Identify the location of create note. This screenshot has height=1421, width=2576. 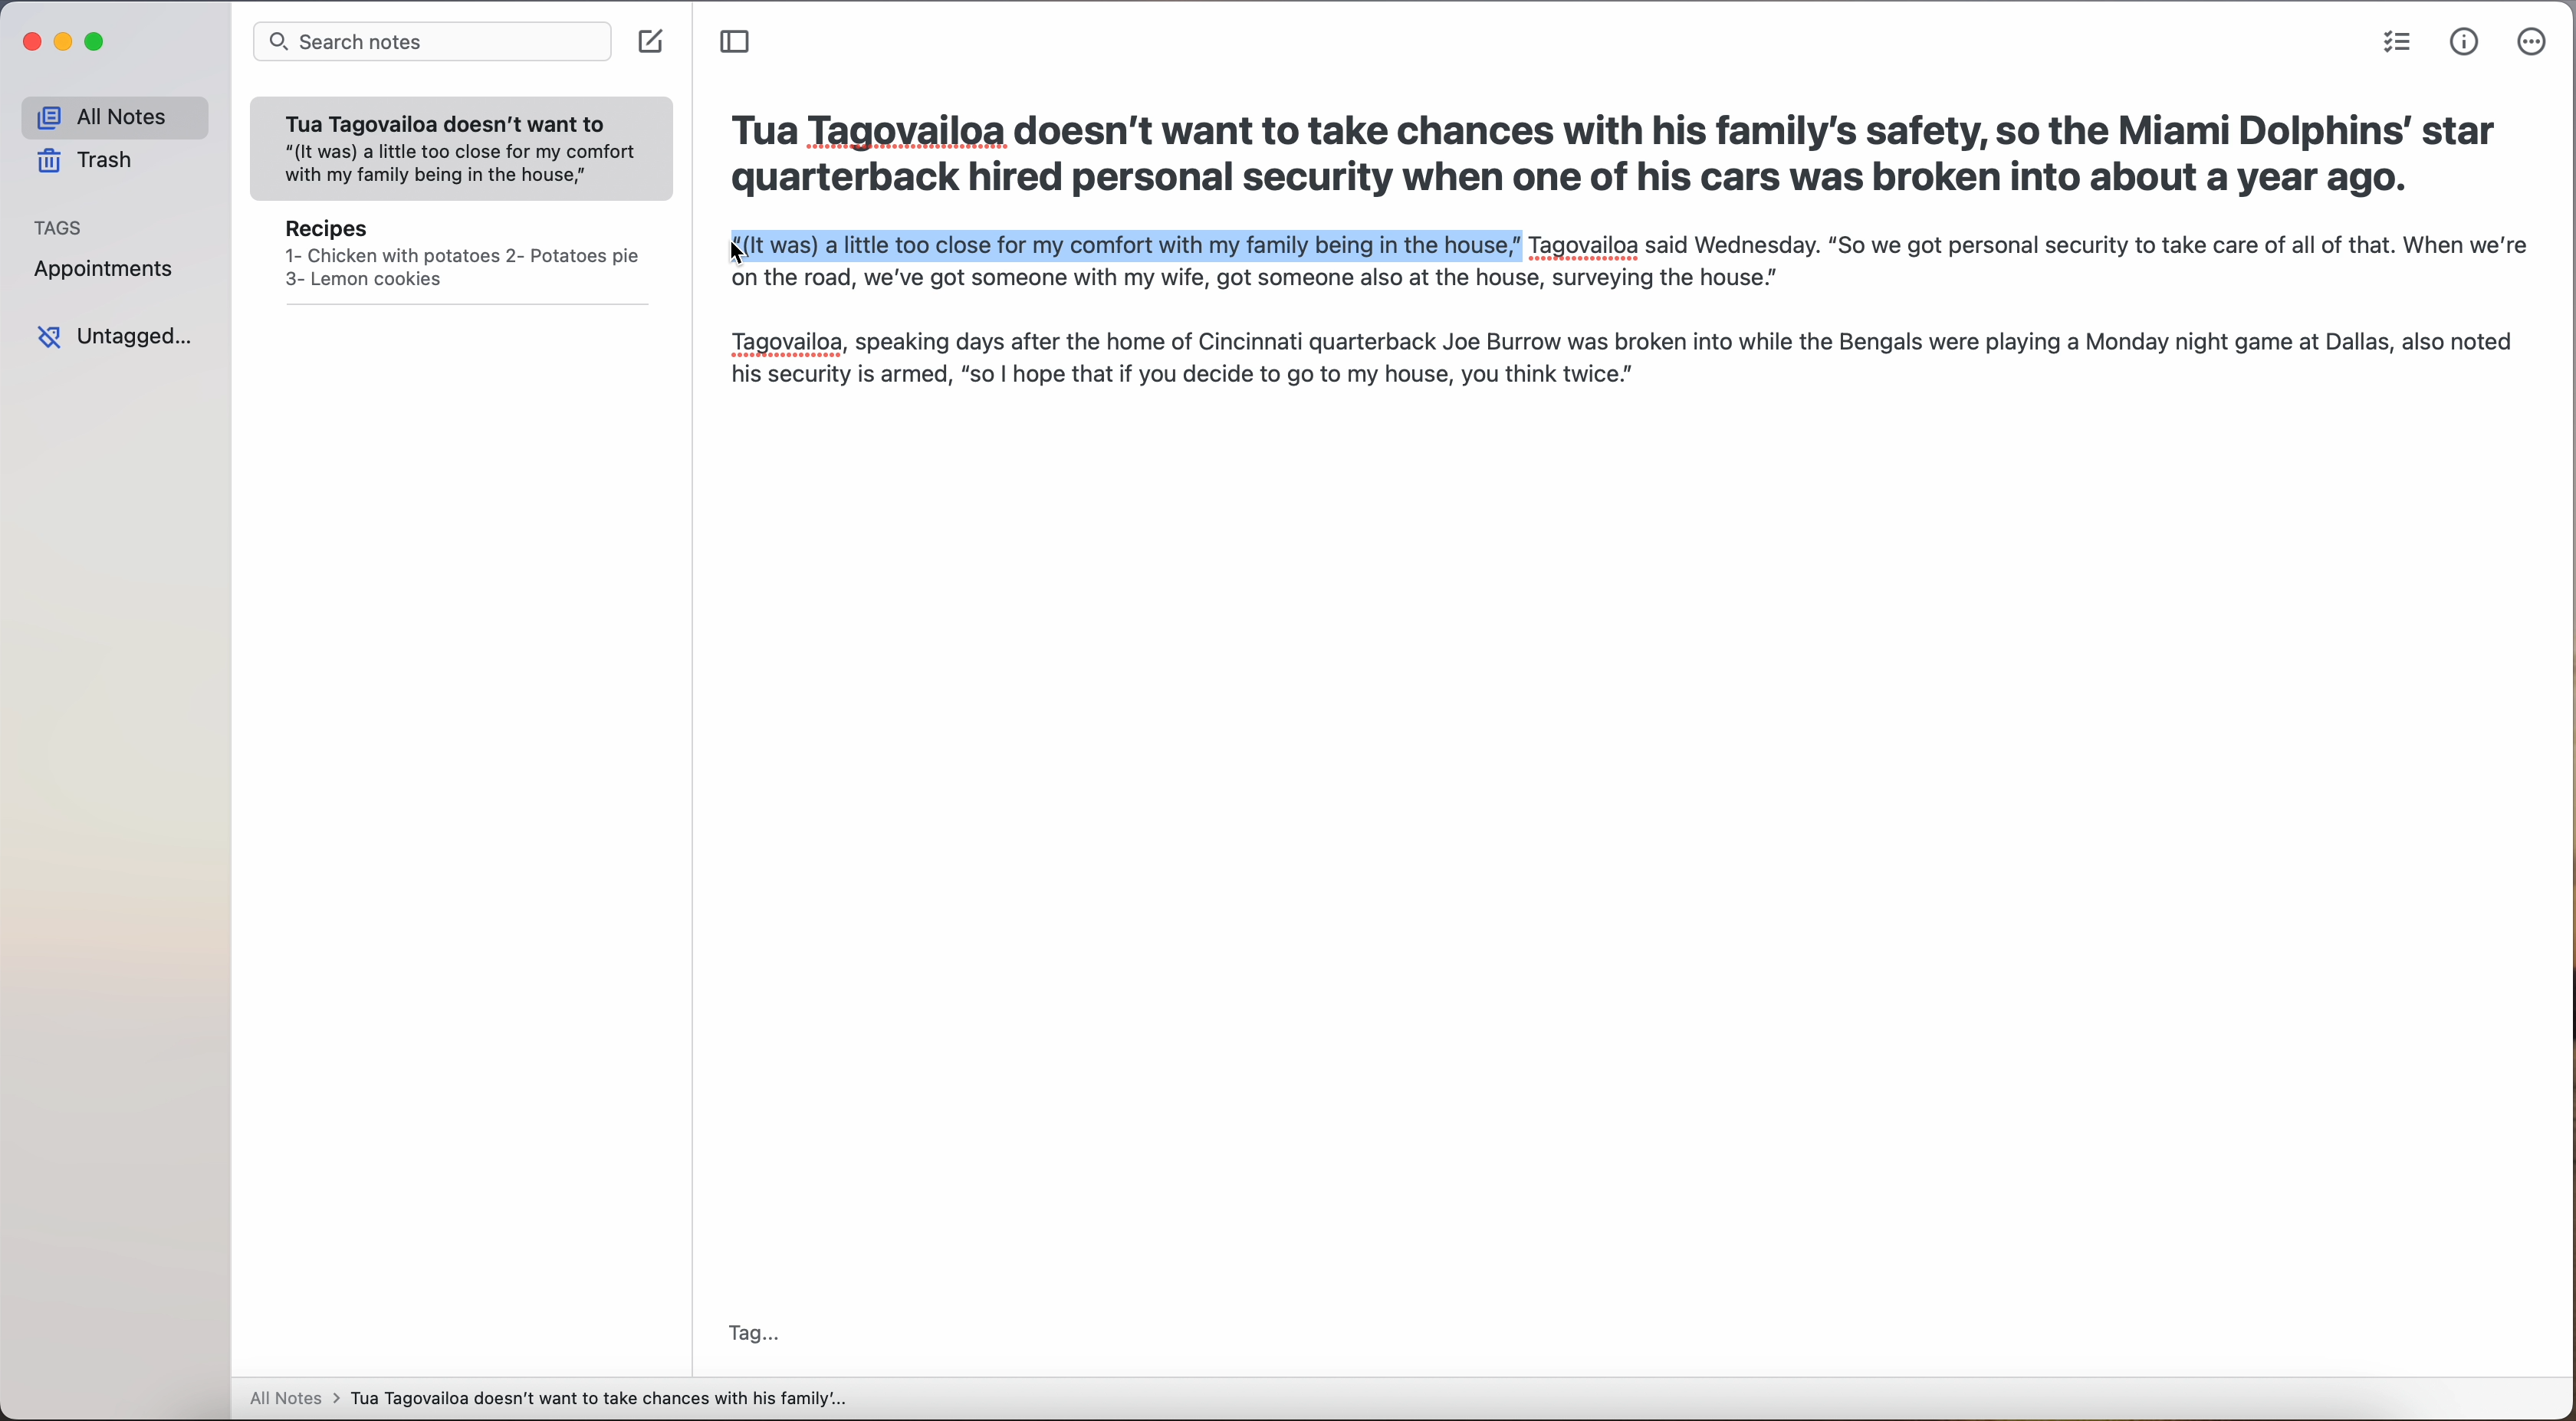
(653, 43).